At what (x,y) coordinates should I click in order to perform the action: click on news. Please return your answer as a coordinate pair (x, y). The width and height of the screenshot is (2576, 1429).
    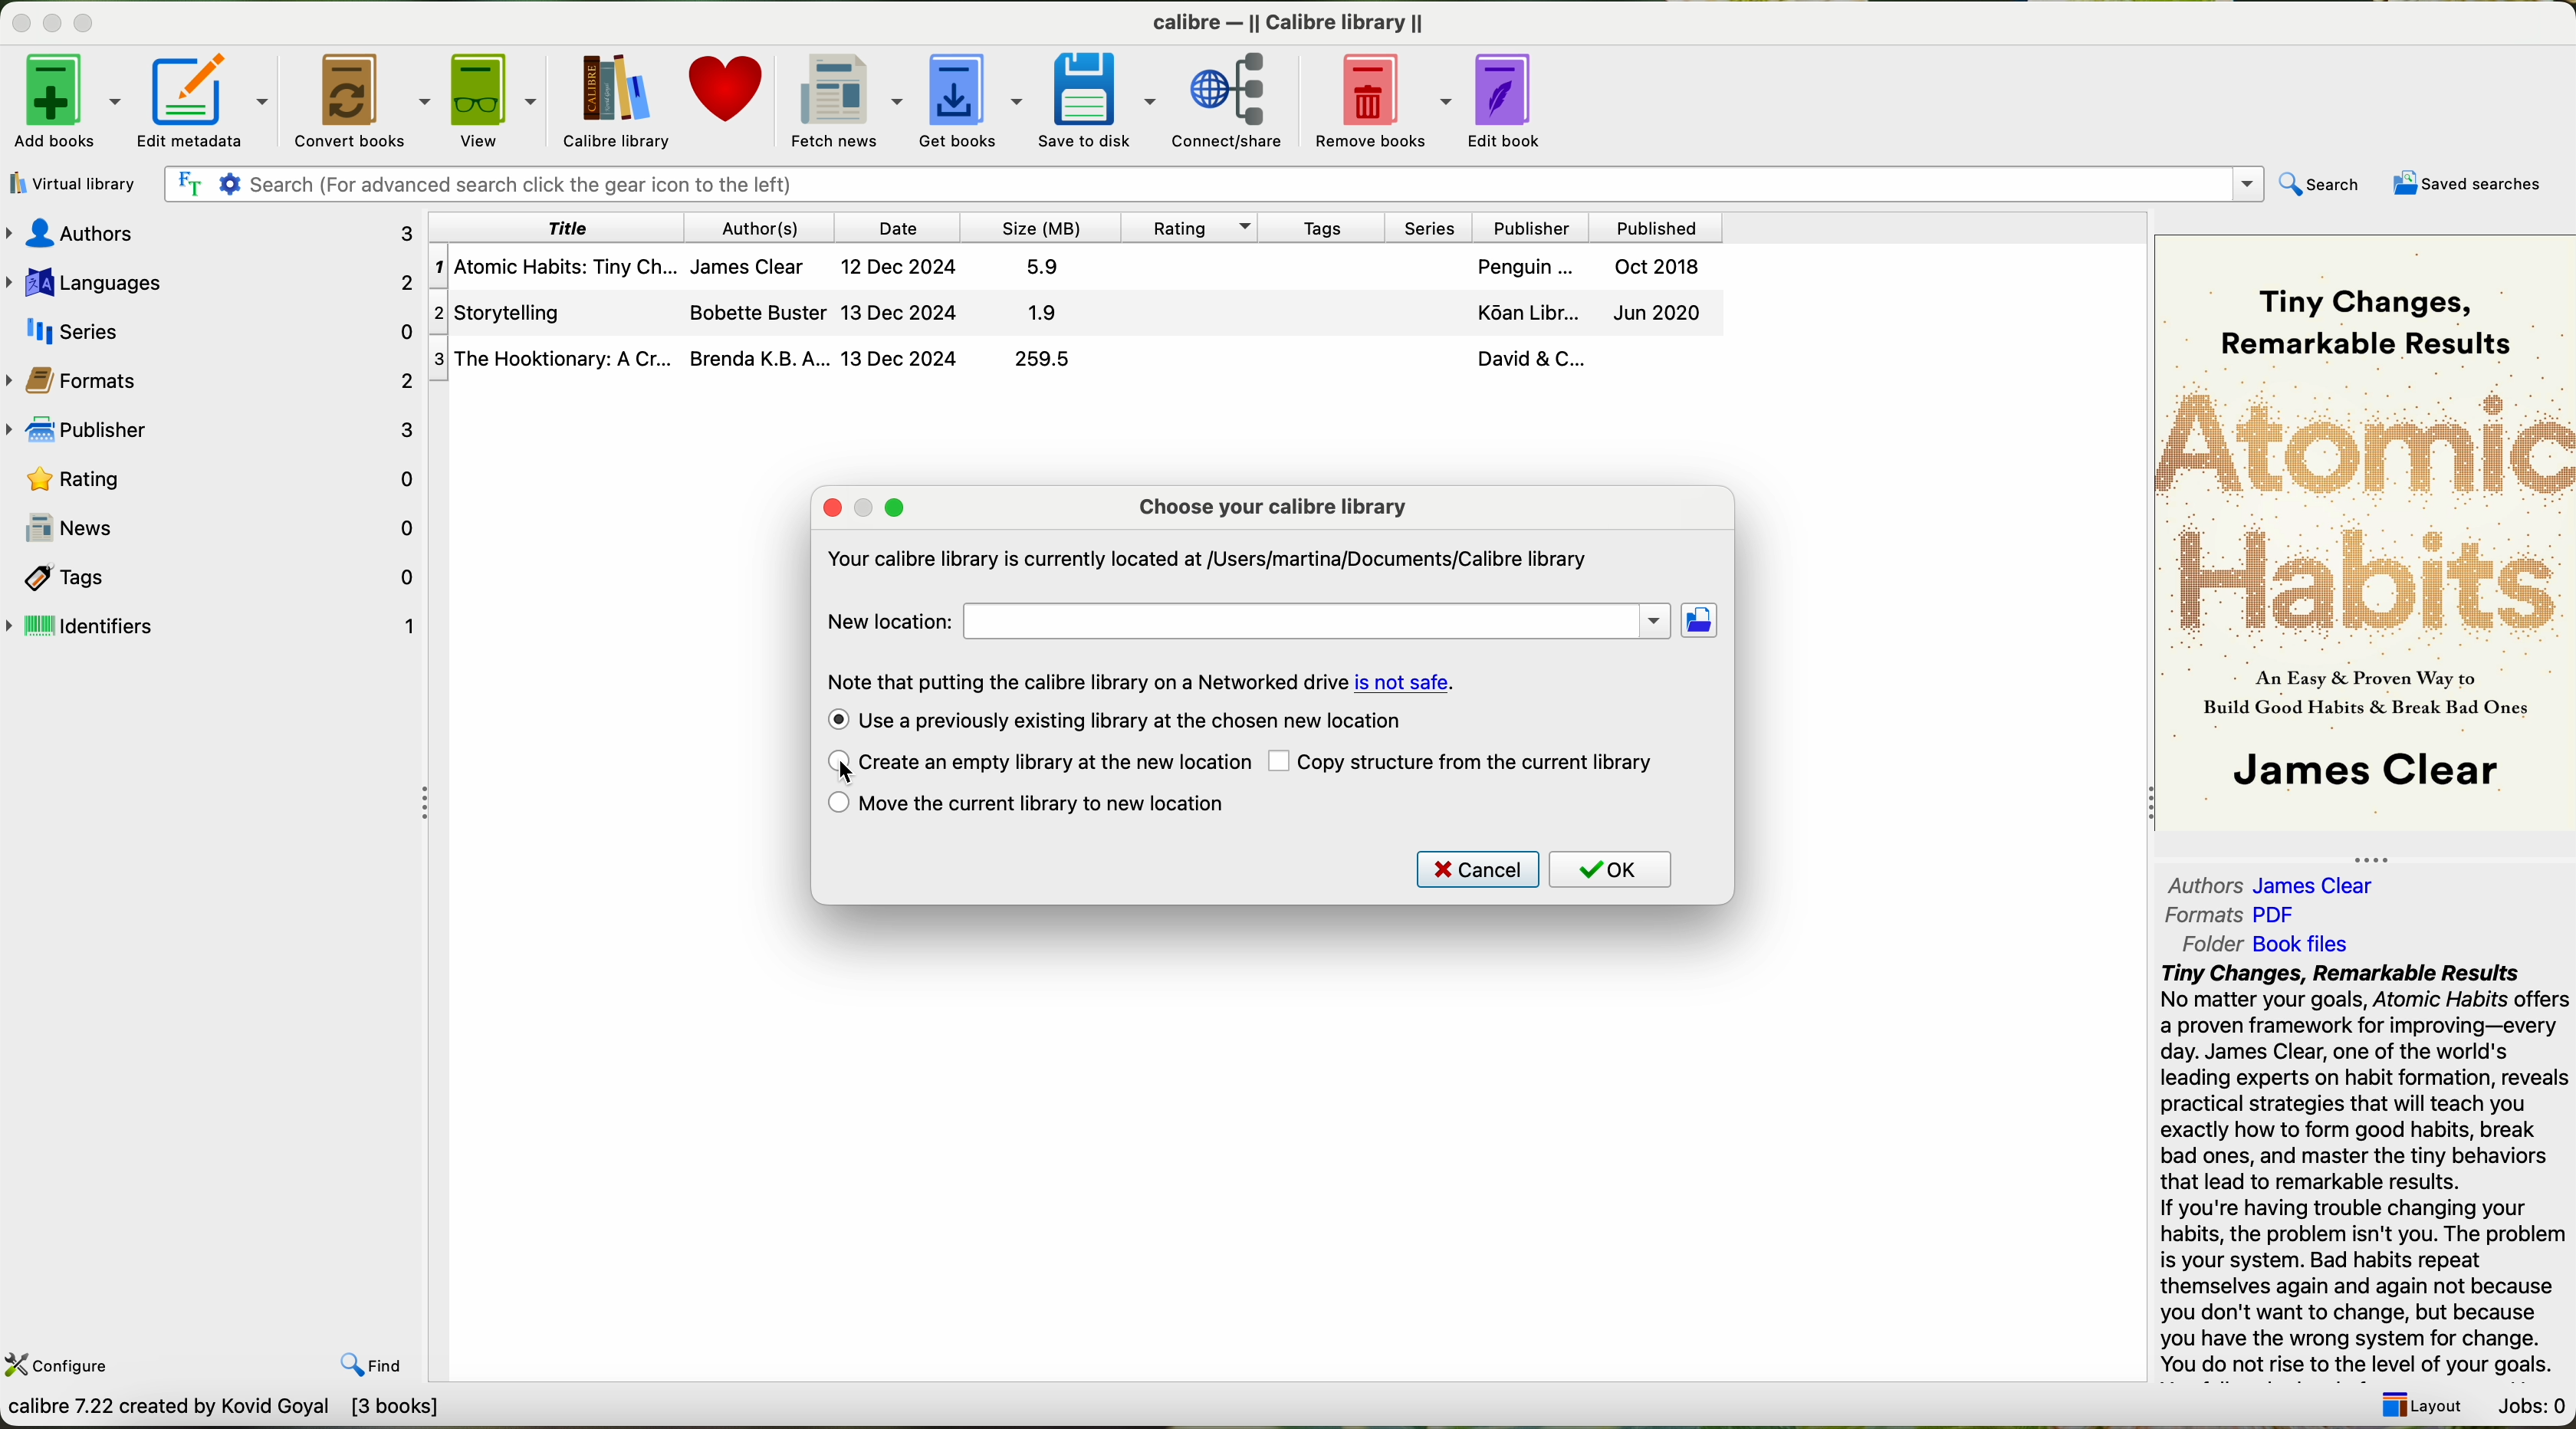
    Looking at the image, I should click on (213, 528).